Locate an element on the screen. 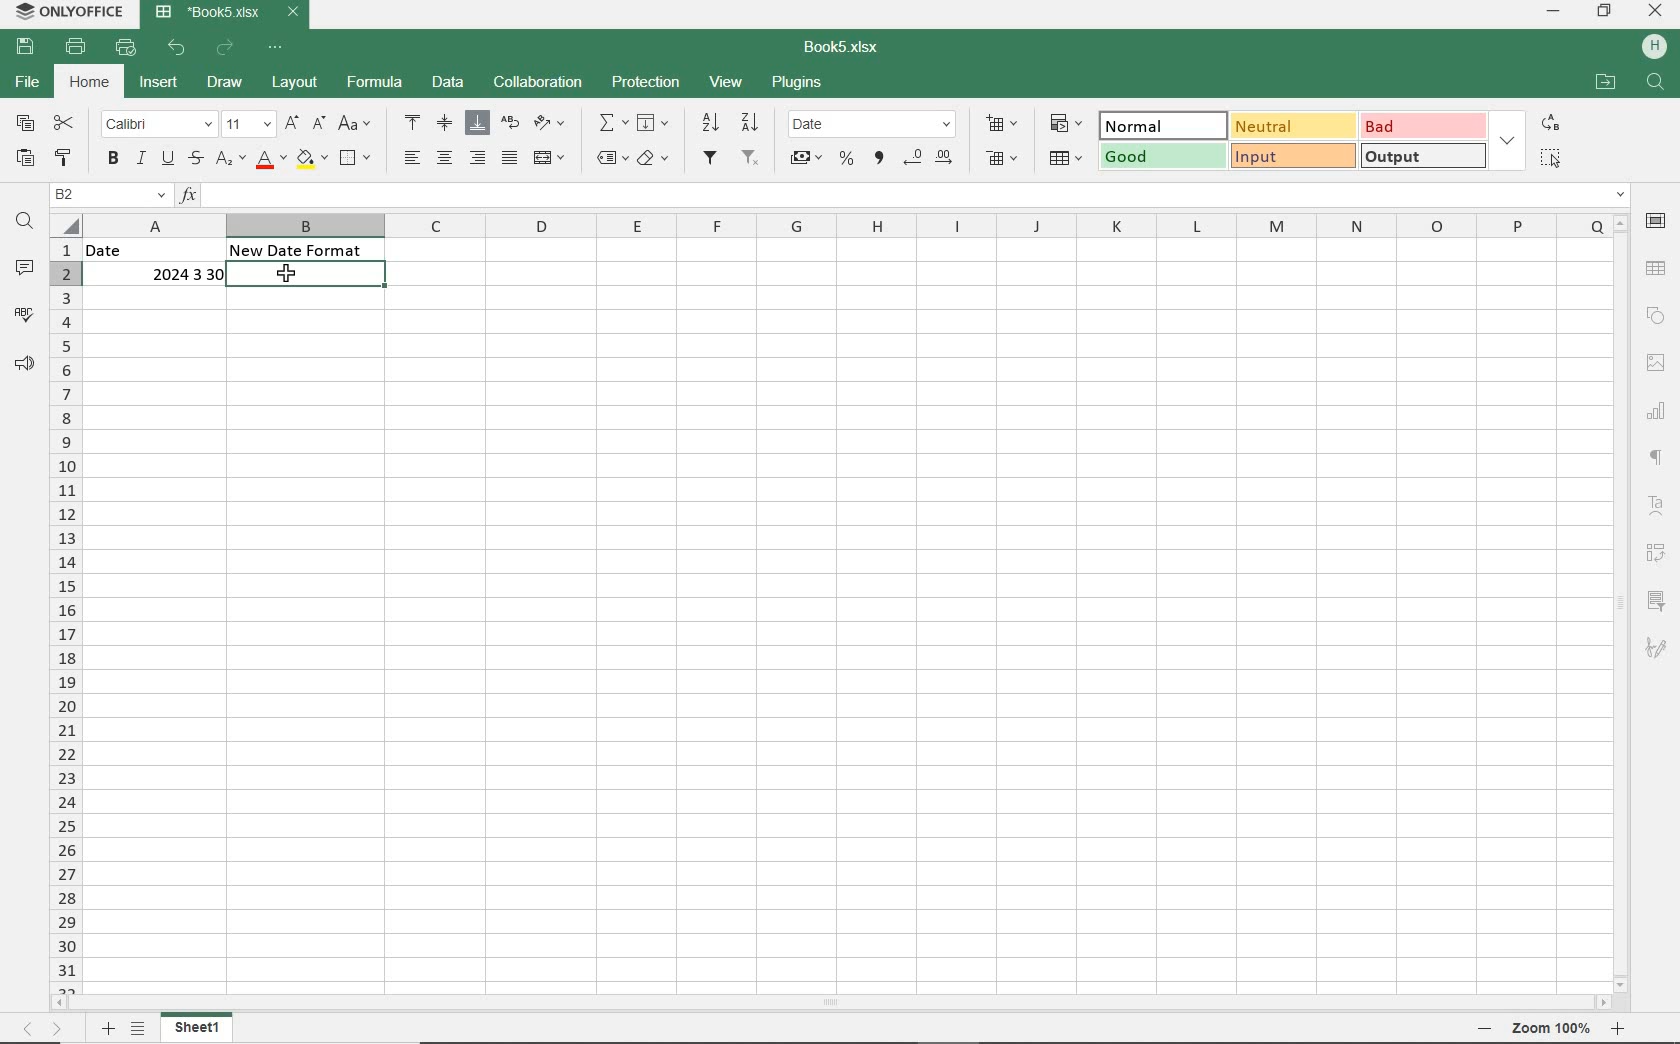  ALIGN LEFT is located at coordinates (410, 157).